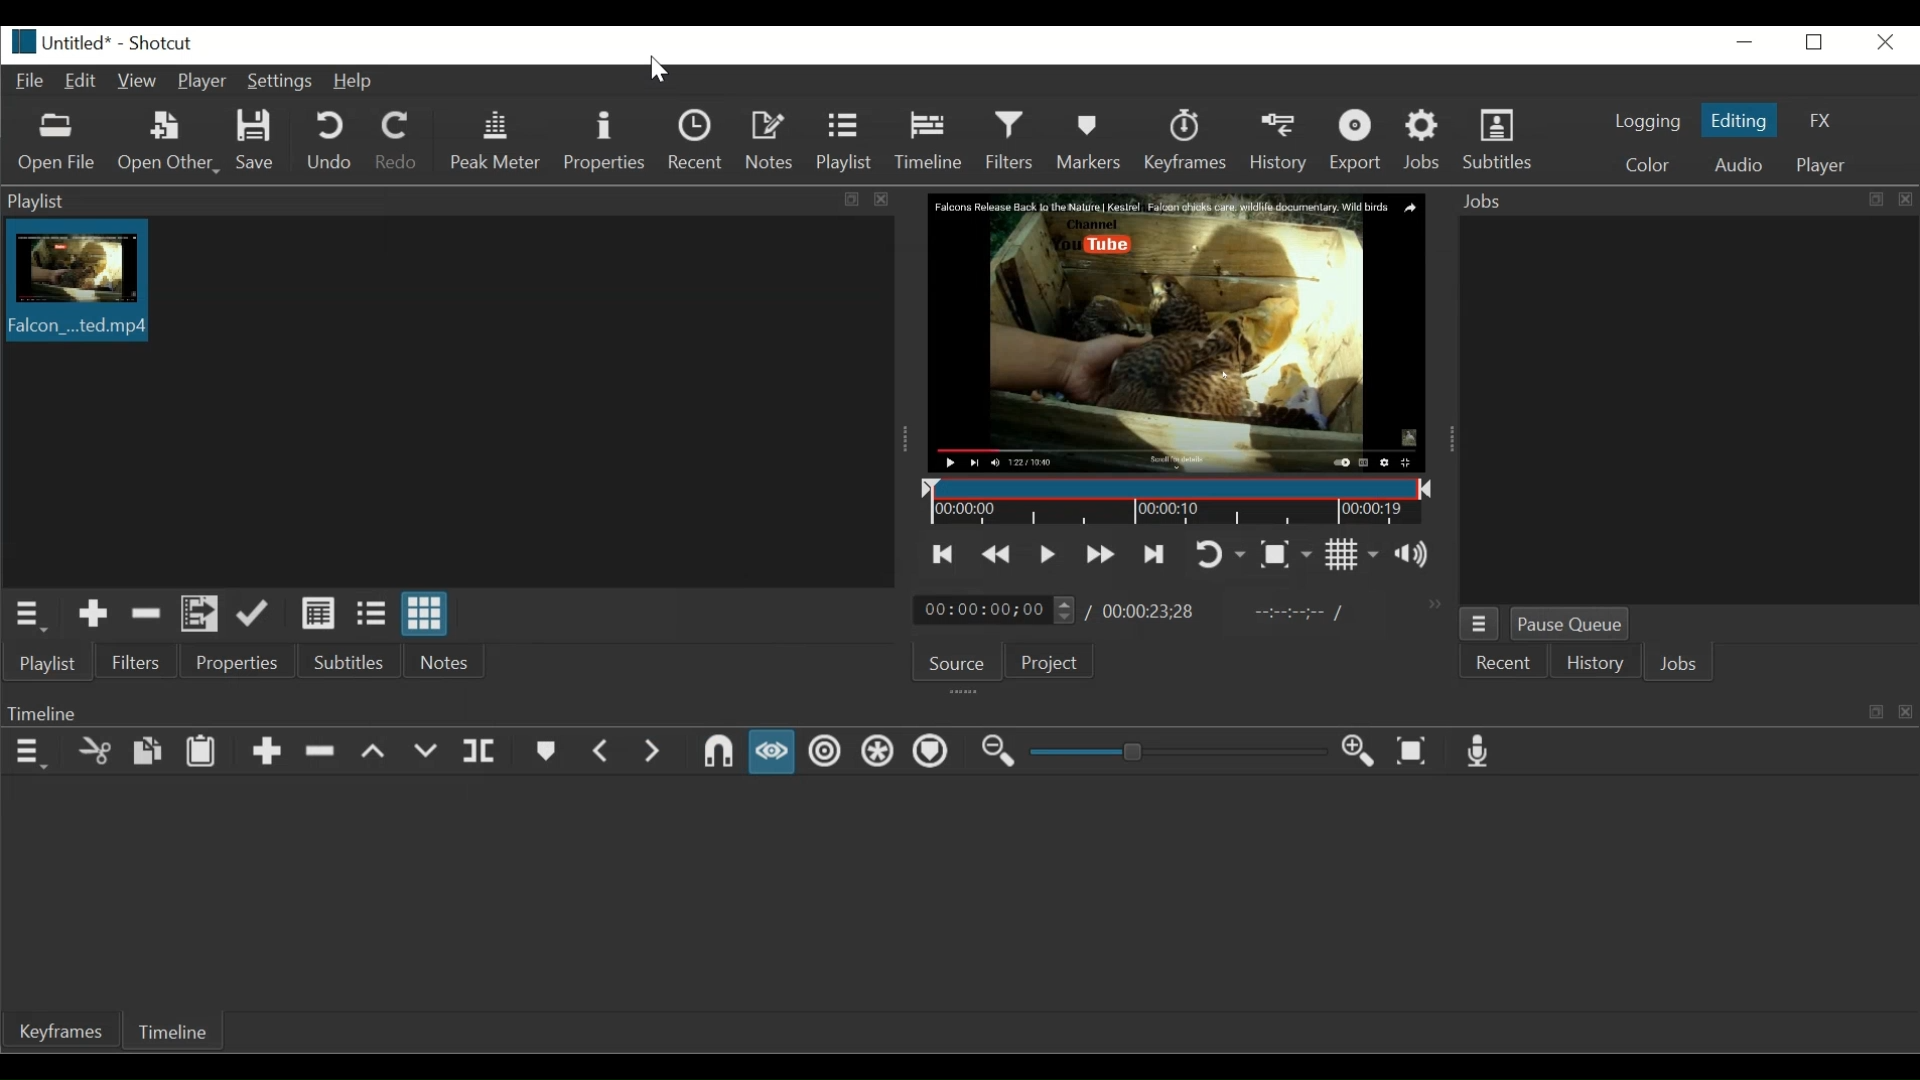 The image size is (1920, 1080). What do you see at coordinates (1594, 663) in the screenshot?
I see `History` at bounding box center [1594, 663].